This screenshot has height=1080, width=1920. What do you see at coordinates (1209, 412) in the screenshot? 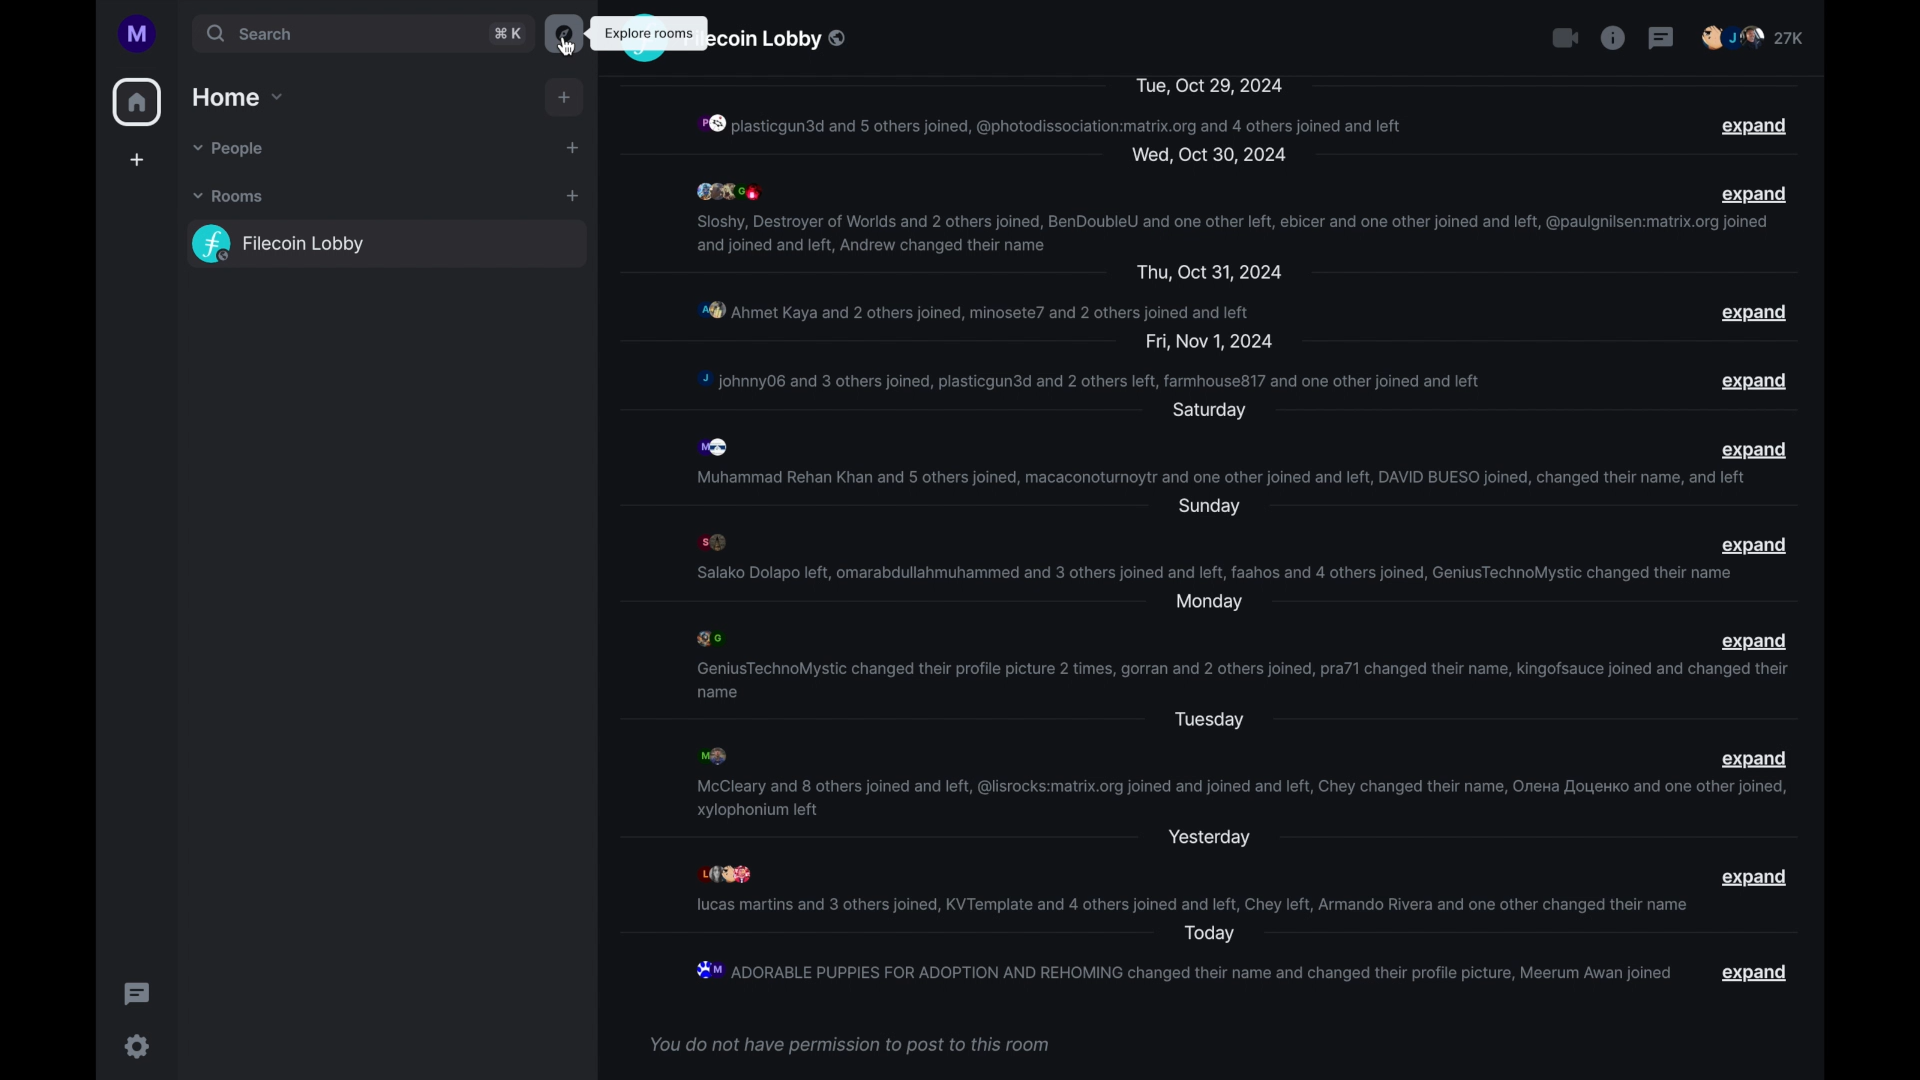
I see `Saturday` at bounding box center [1209, 412].